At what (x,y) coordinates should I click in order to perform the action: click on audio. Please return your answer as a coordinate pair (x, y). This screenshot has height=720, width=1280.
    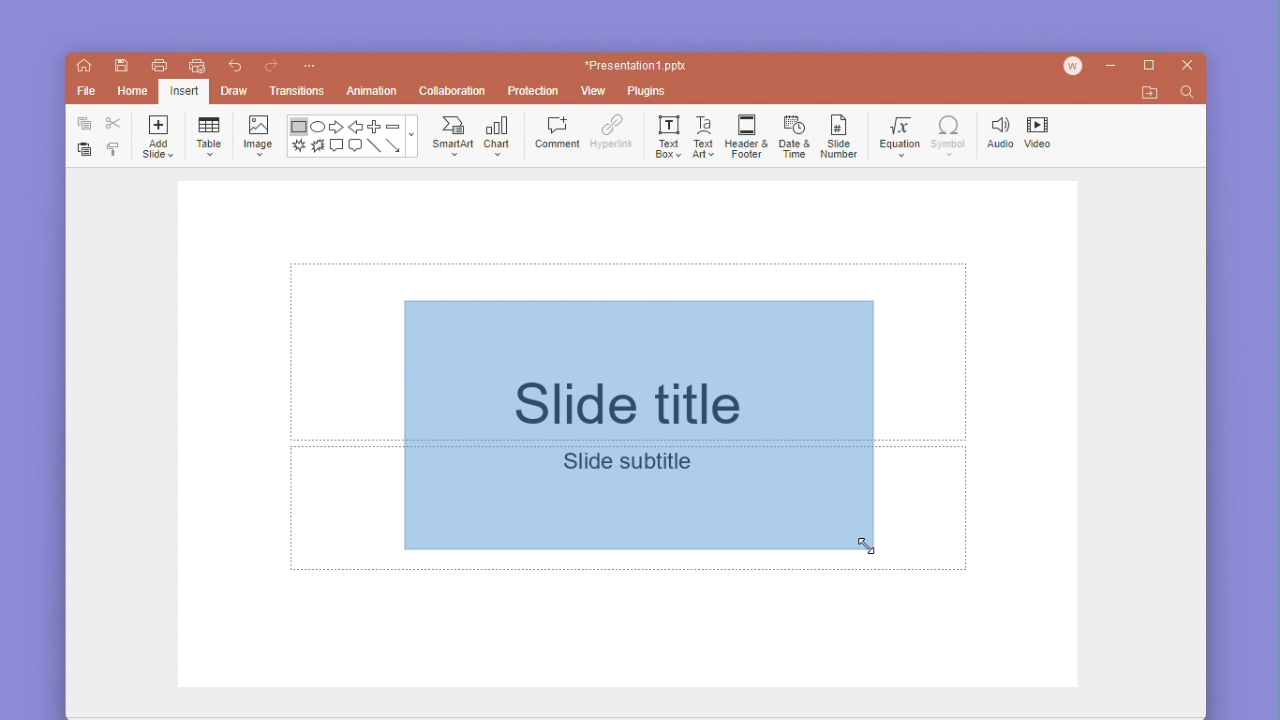
    Looking at the image, I should click on (997, 129).